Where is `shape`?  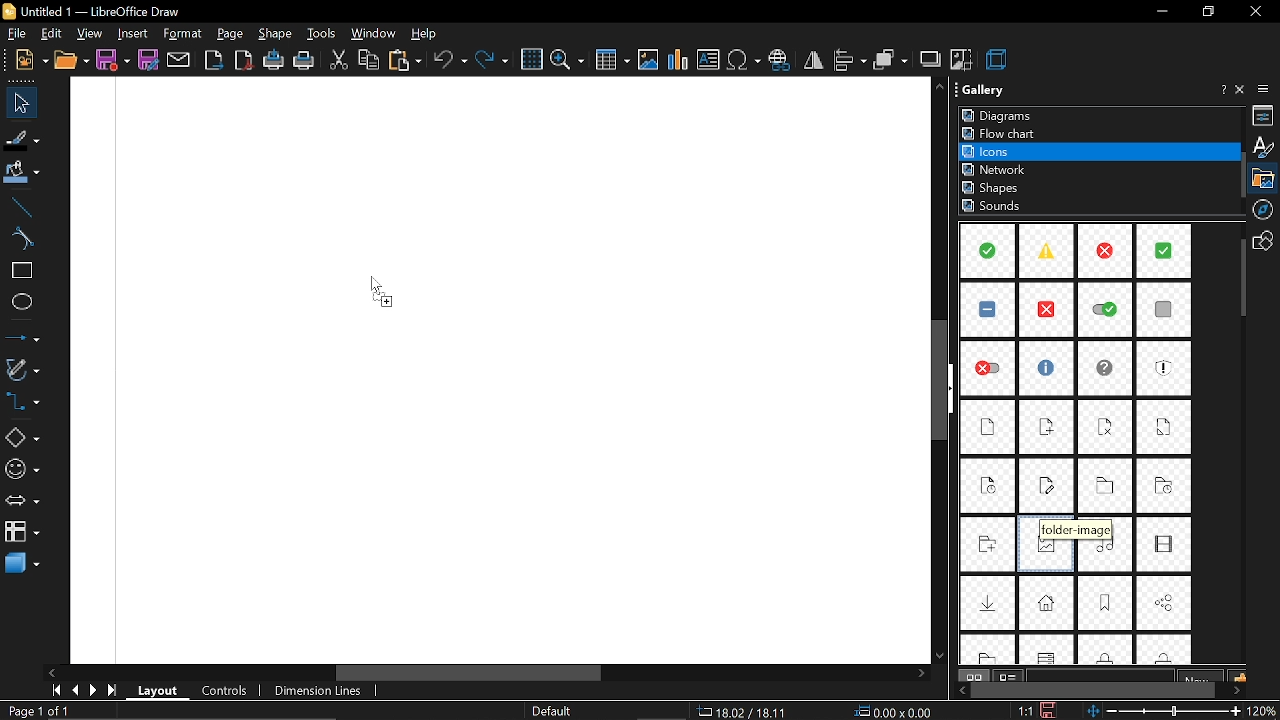 shape is located at coordinates (275, 33).